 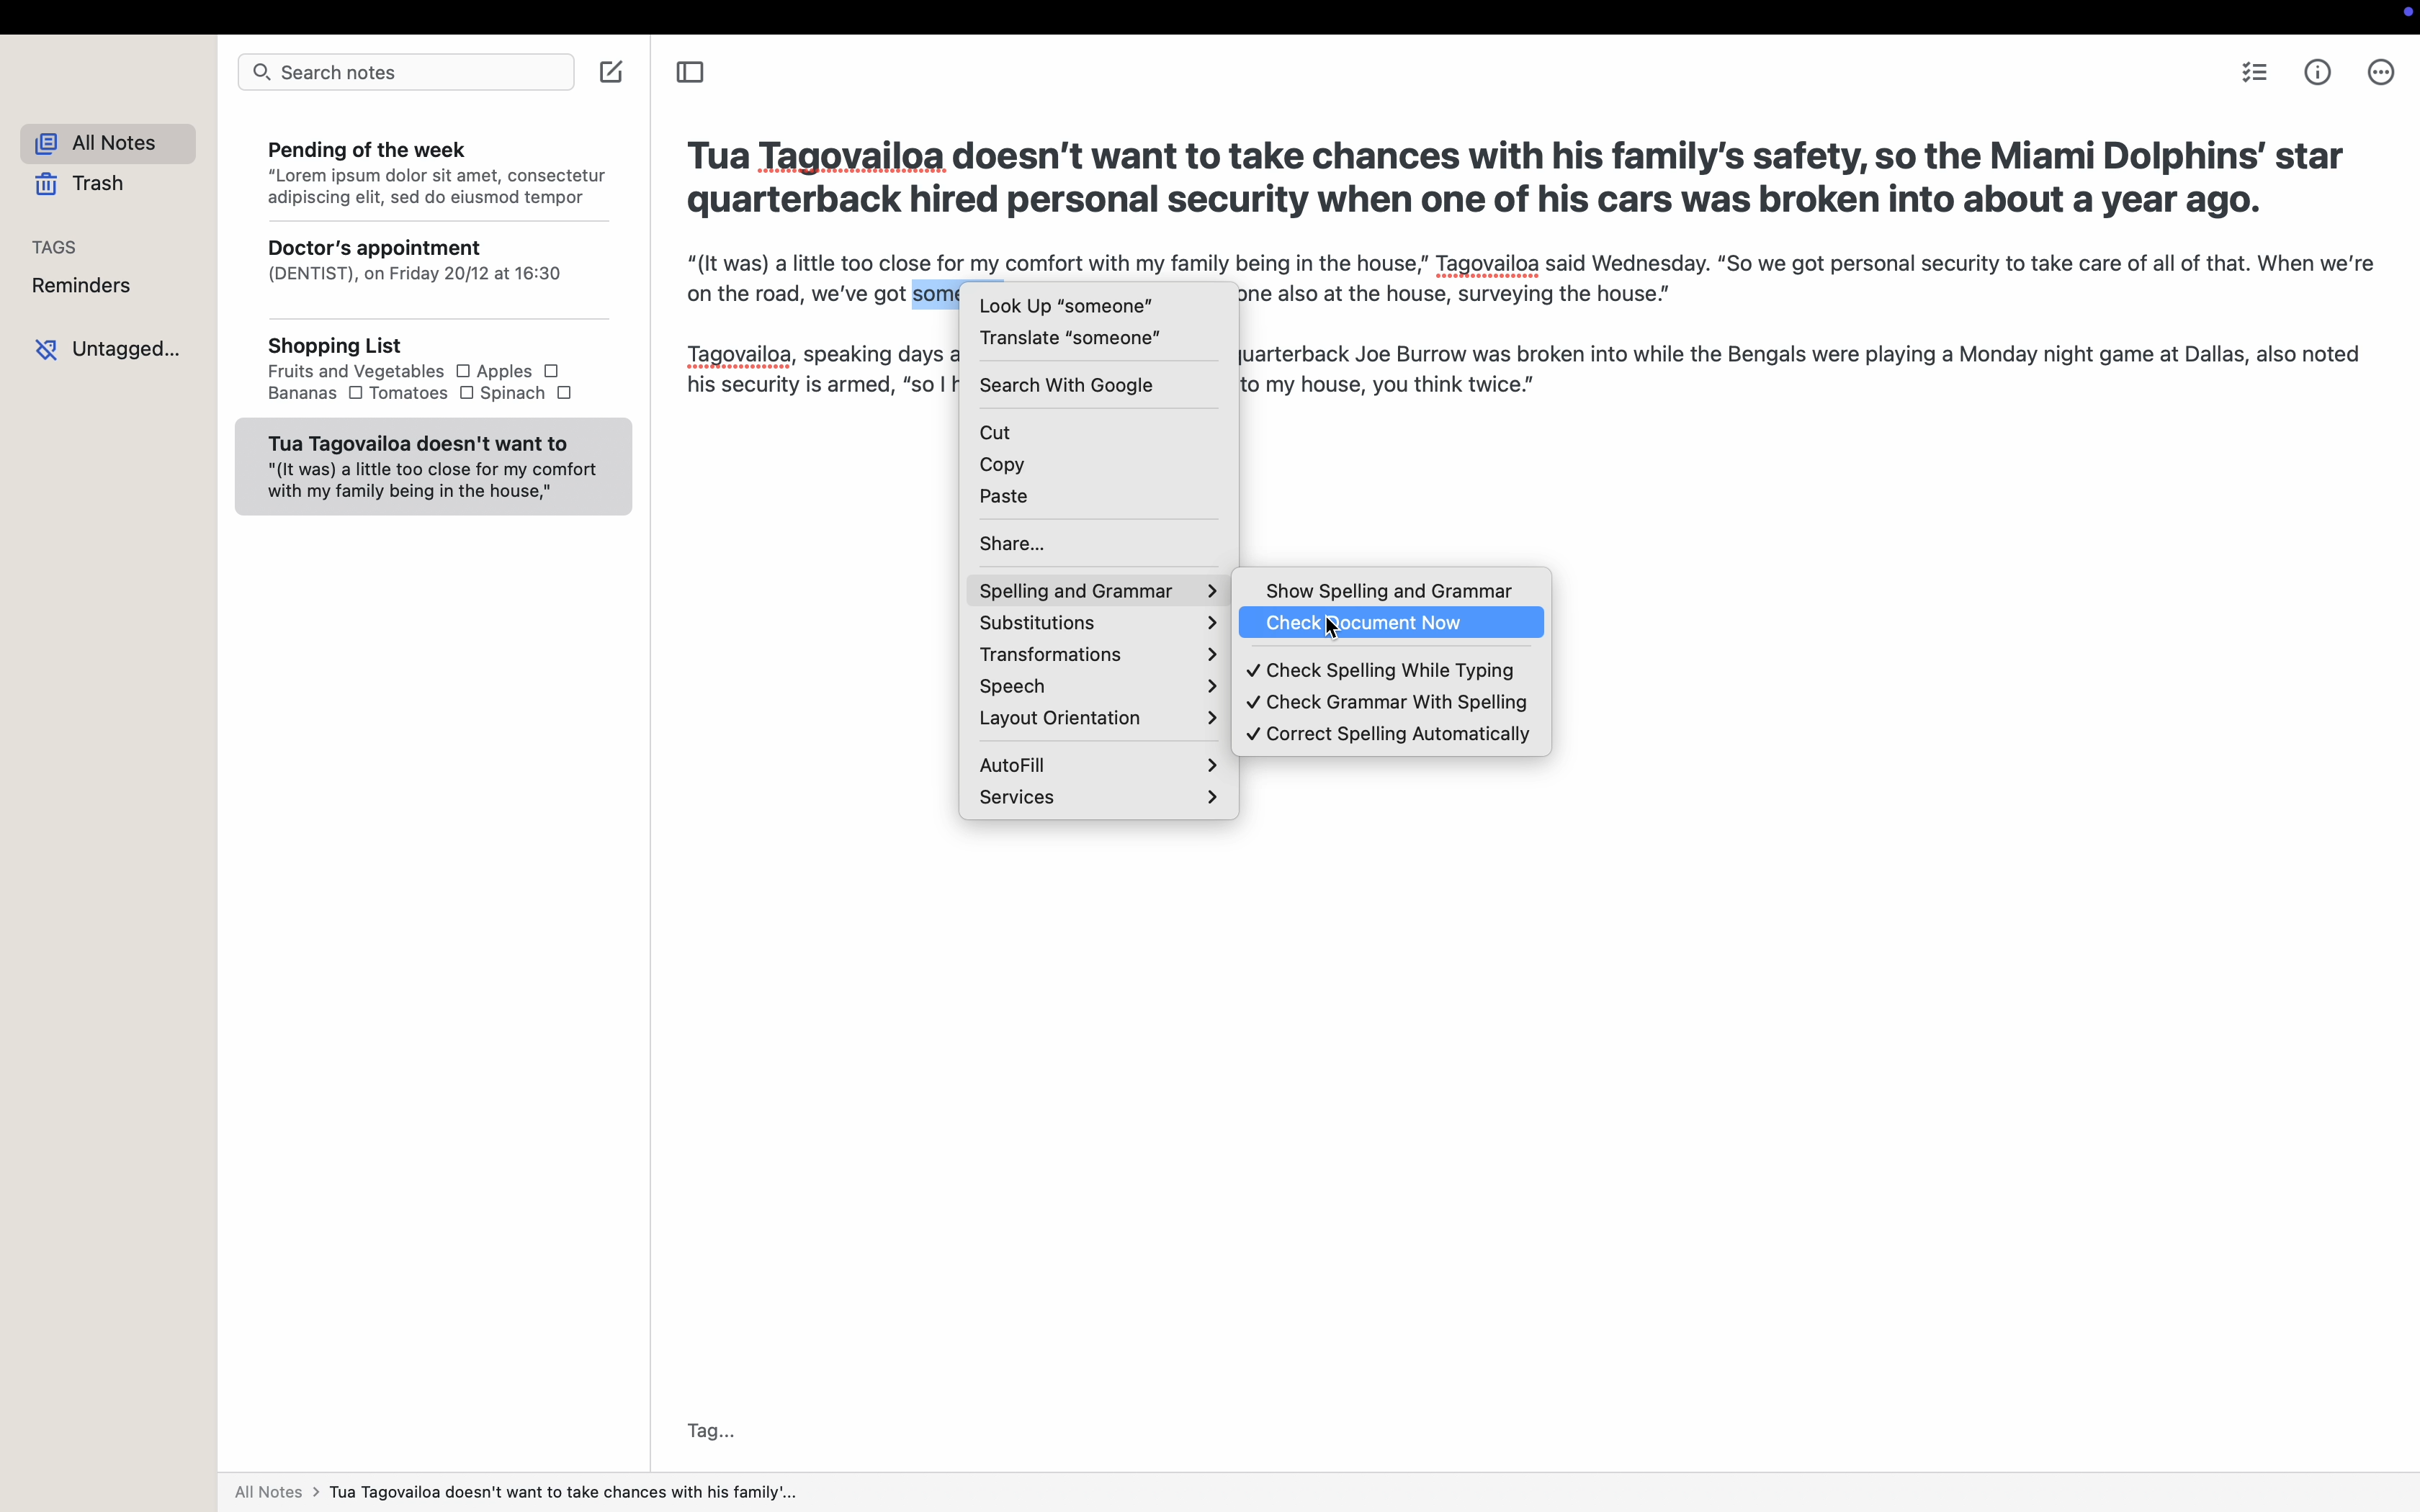 What do you see at coordinates (1392, 590) in the screenshot?
I see `show spelling and grammar` at bounding box center [1392, 590].